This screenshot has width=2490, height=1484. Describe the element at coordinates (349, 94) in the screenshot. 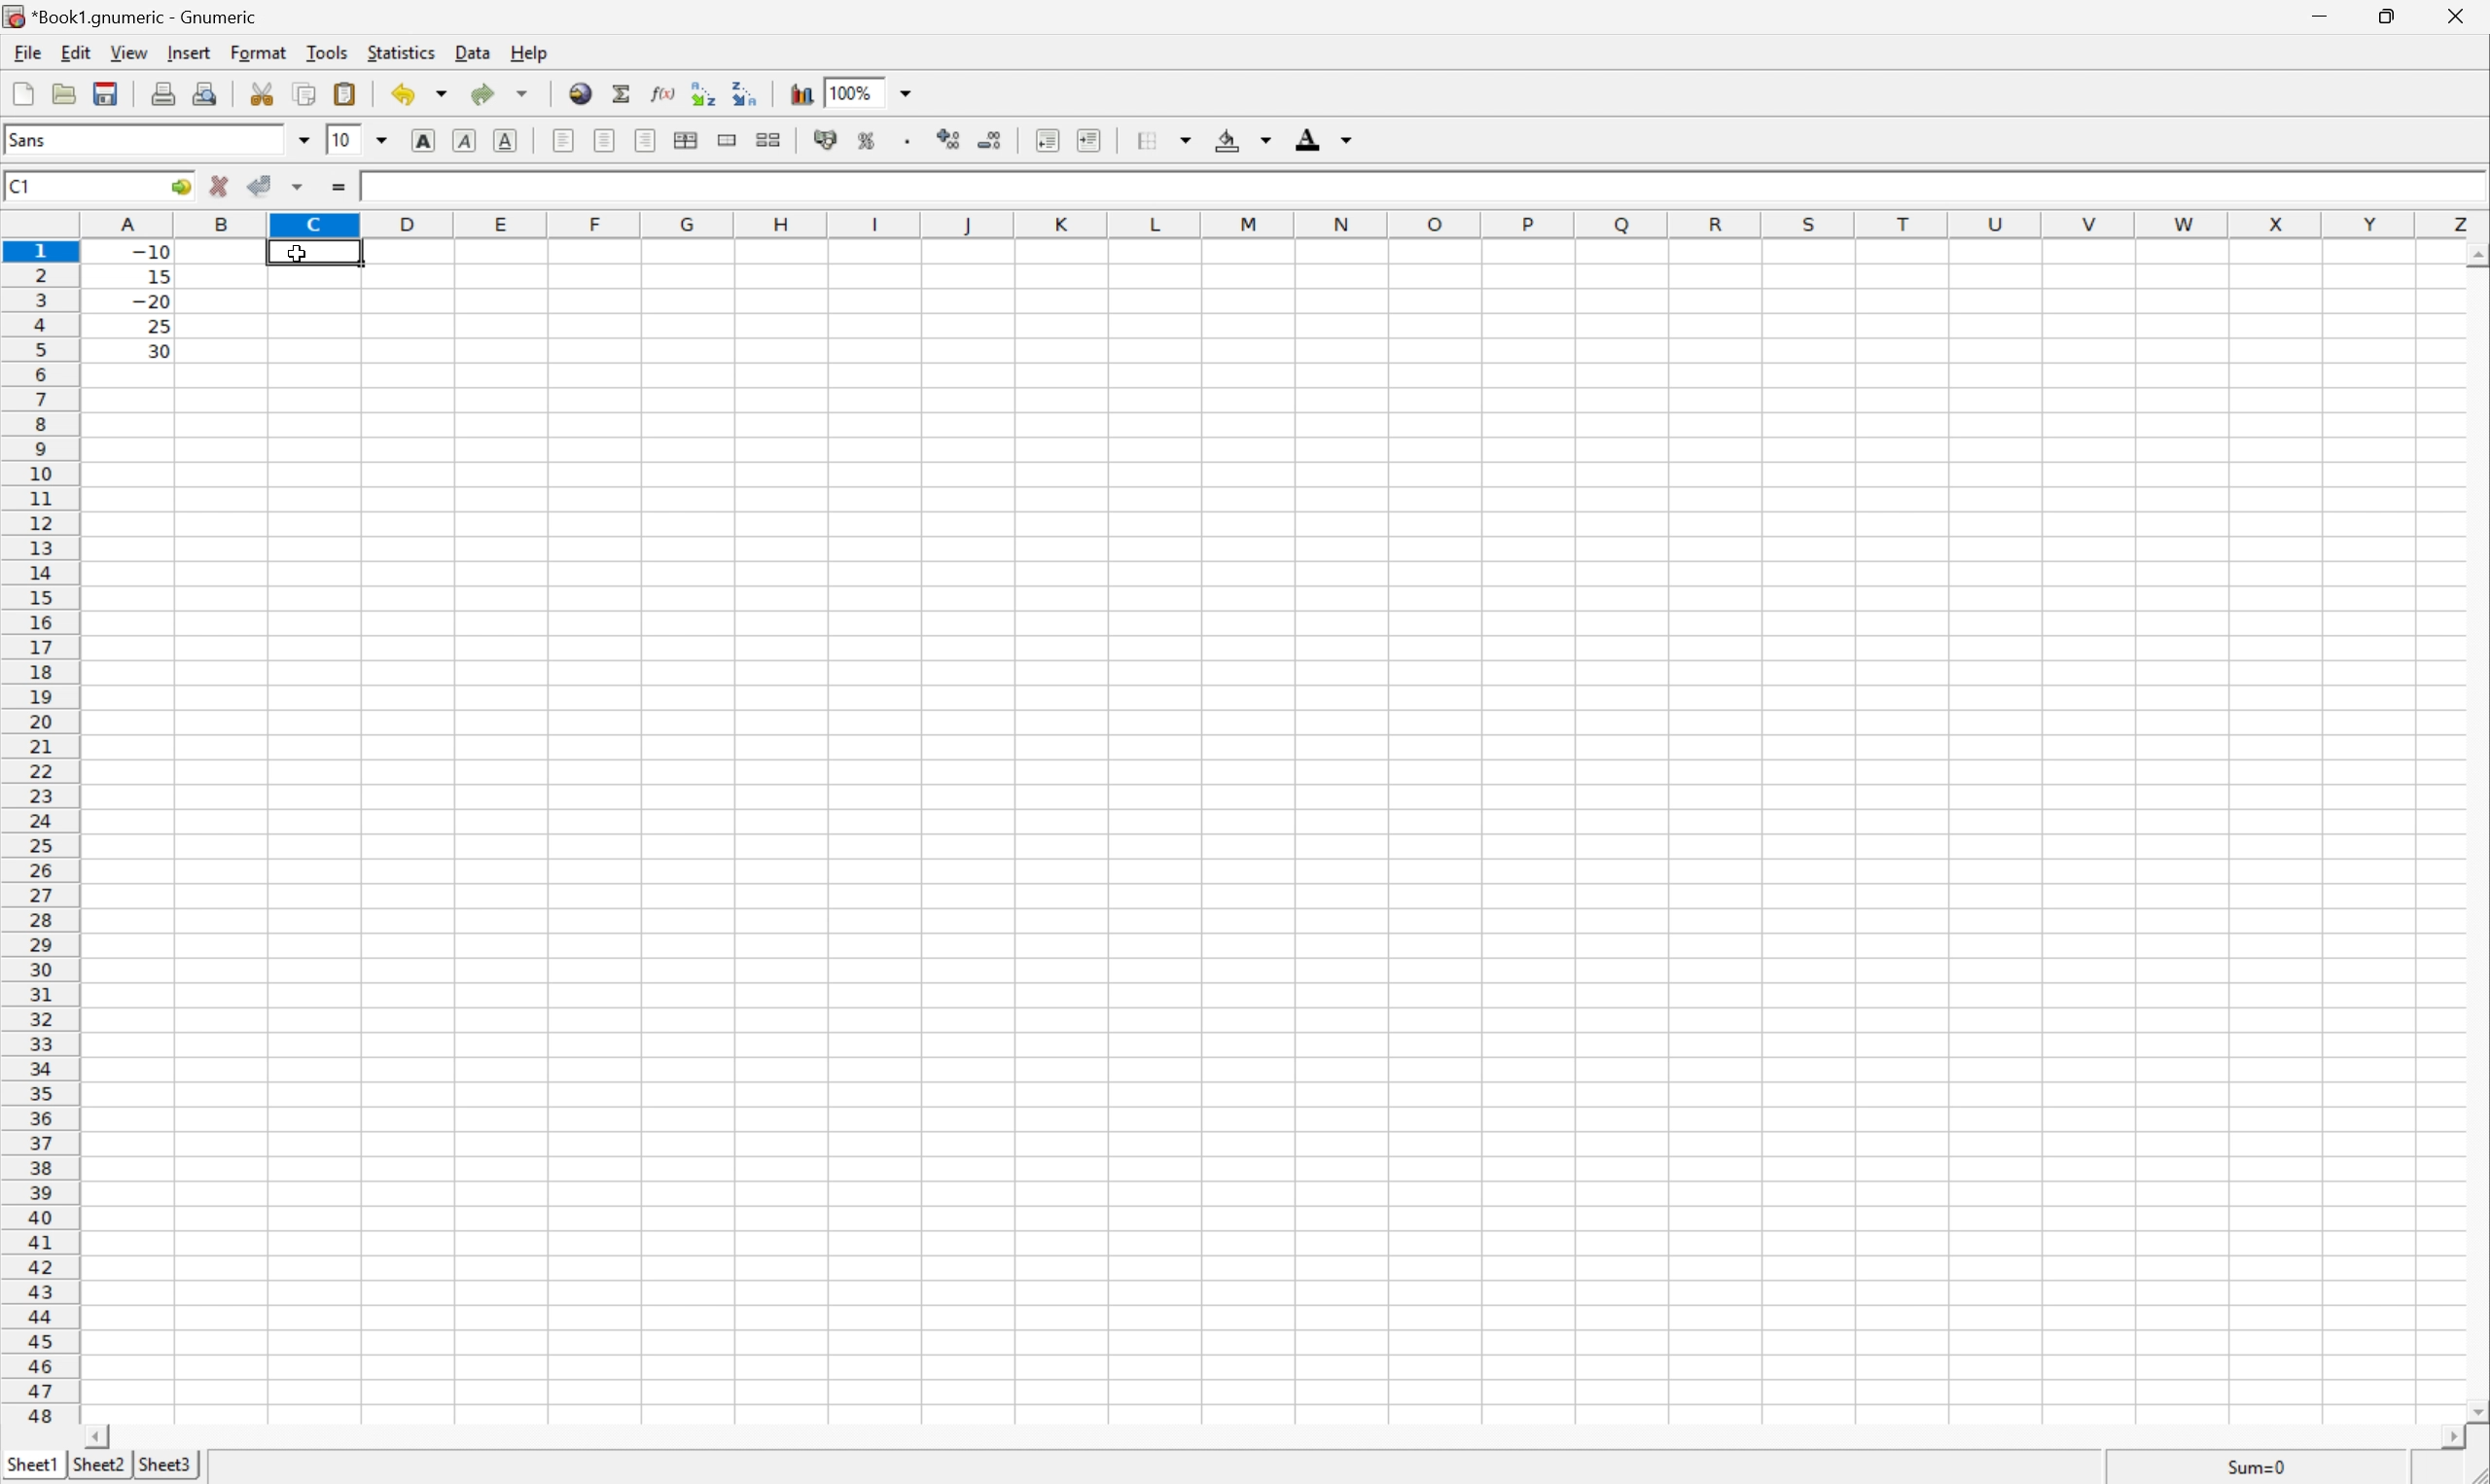

I see `Paste the clipboard` at that location.